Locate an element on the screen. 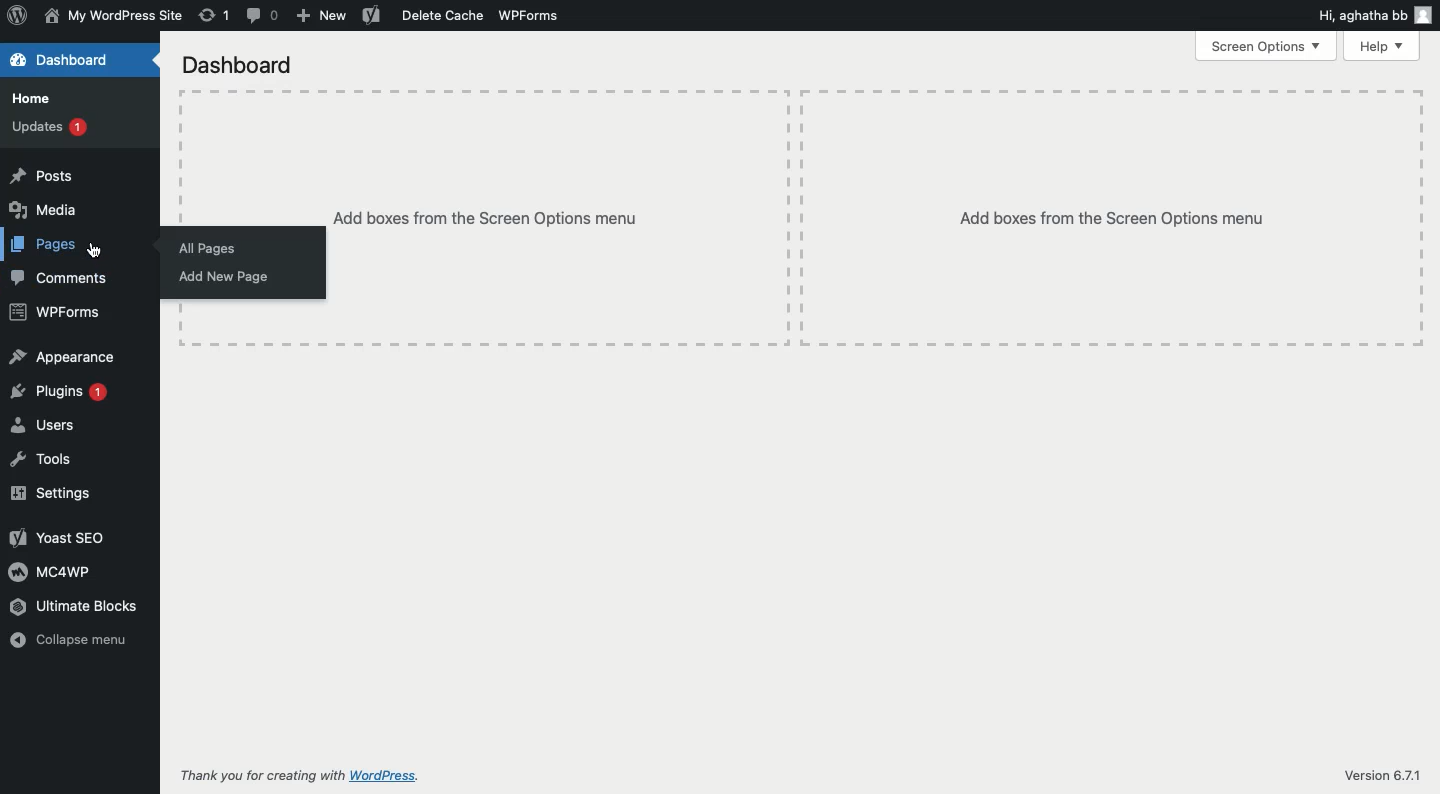  Thank you for creating with WordPress is located at coordinates (302, 777).